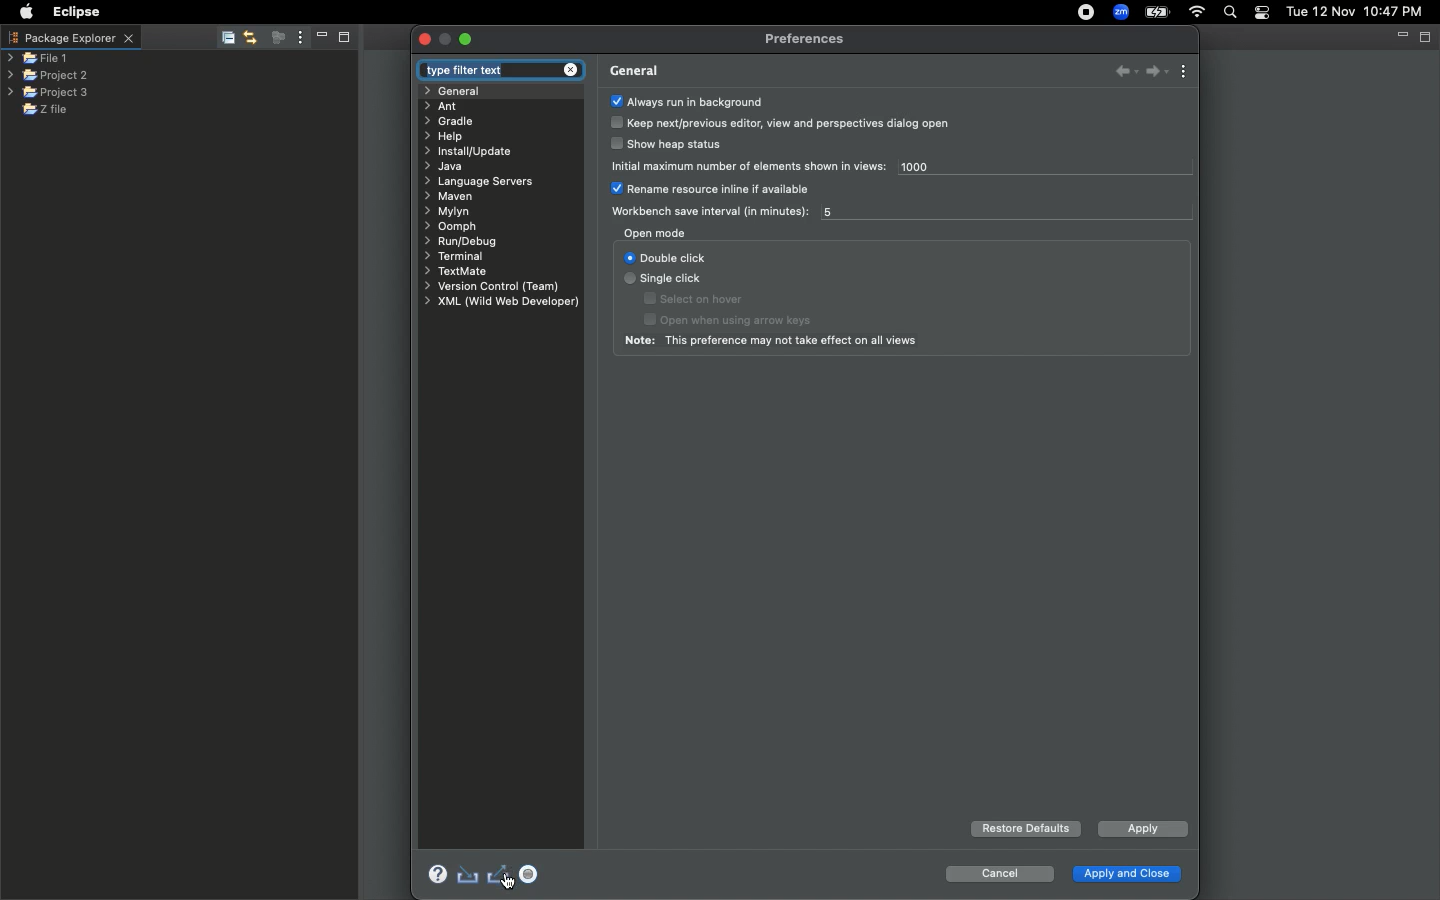 The image size is (1440, 900). I want to click on Link with editor, so click(251, 36).